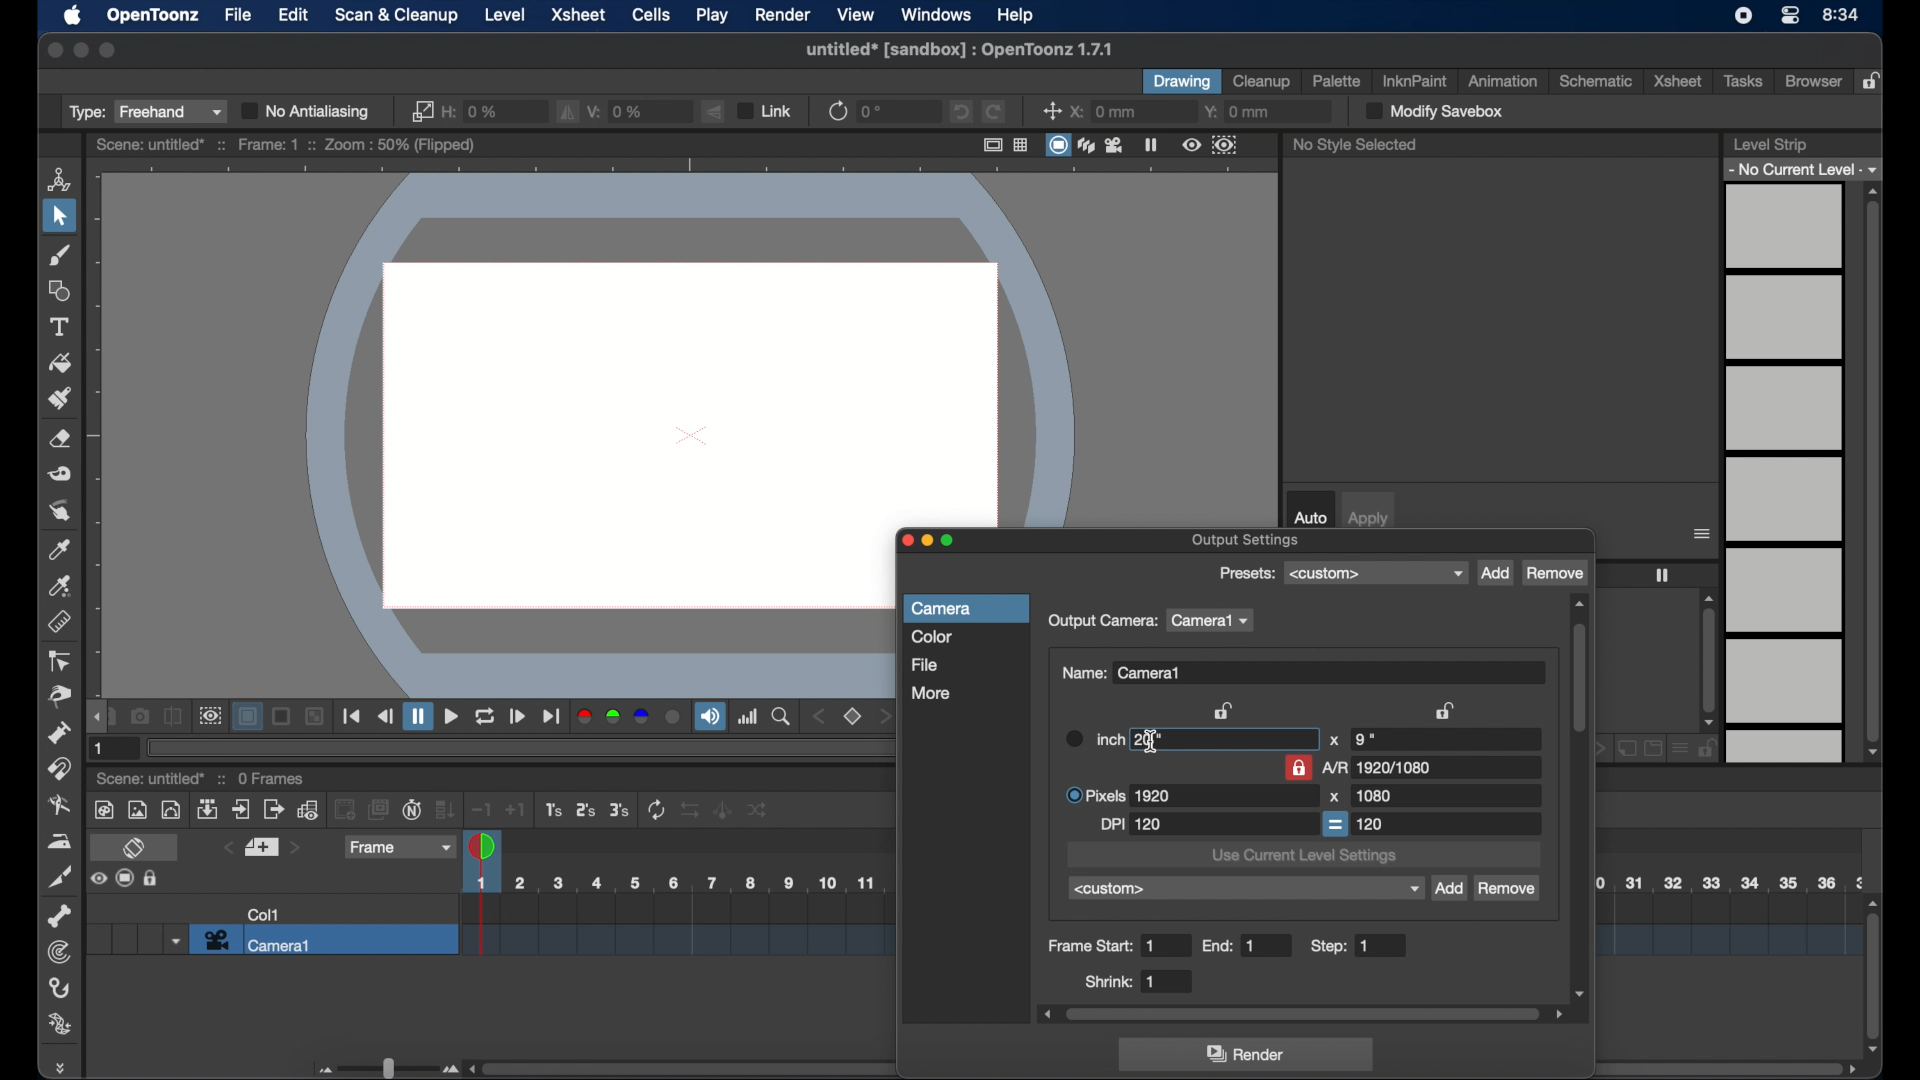 This screenshot has height=1080, width=1920. I want to click on pixels, so click(1120, 795).